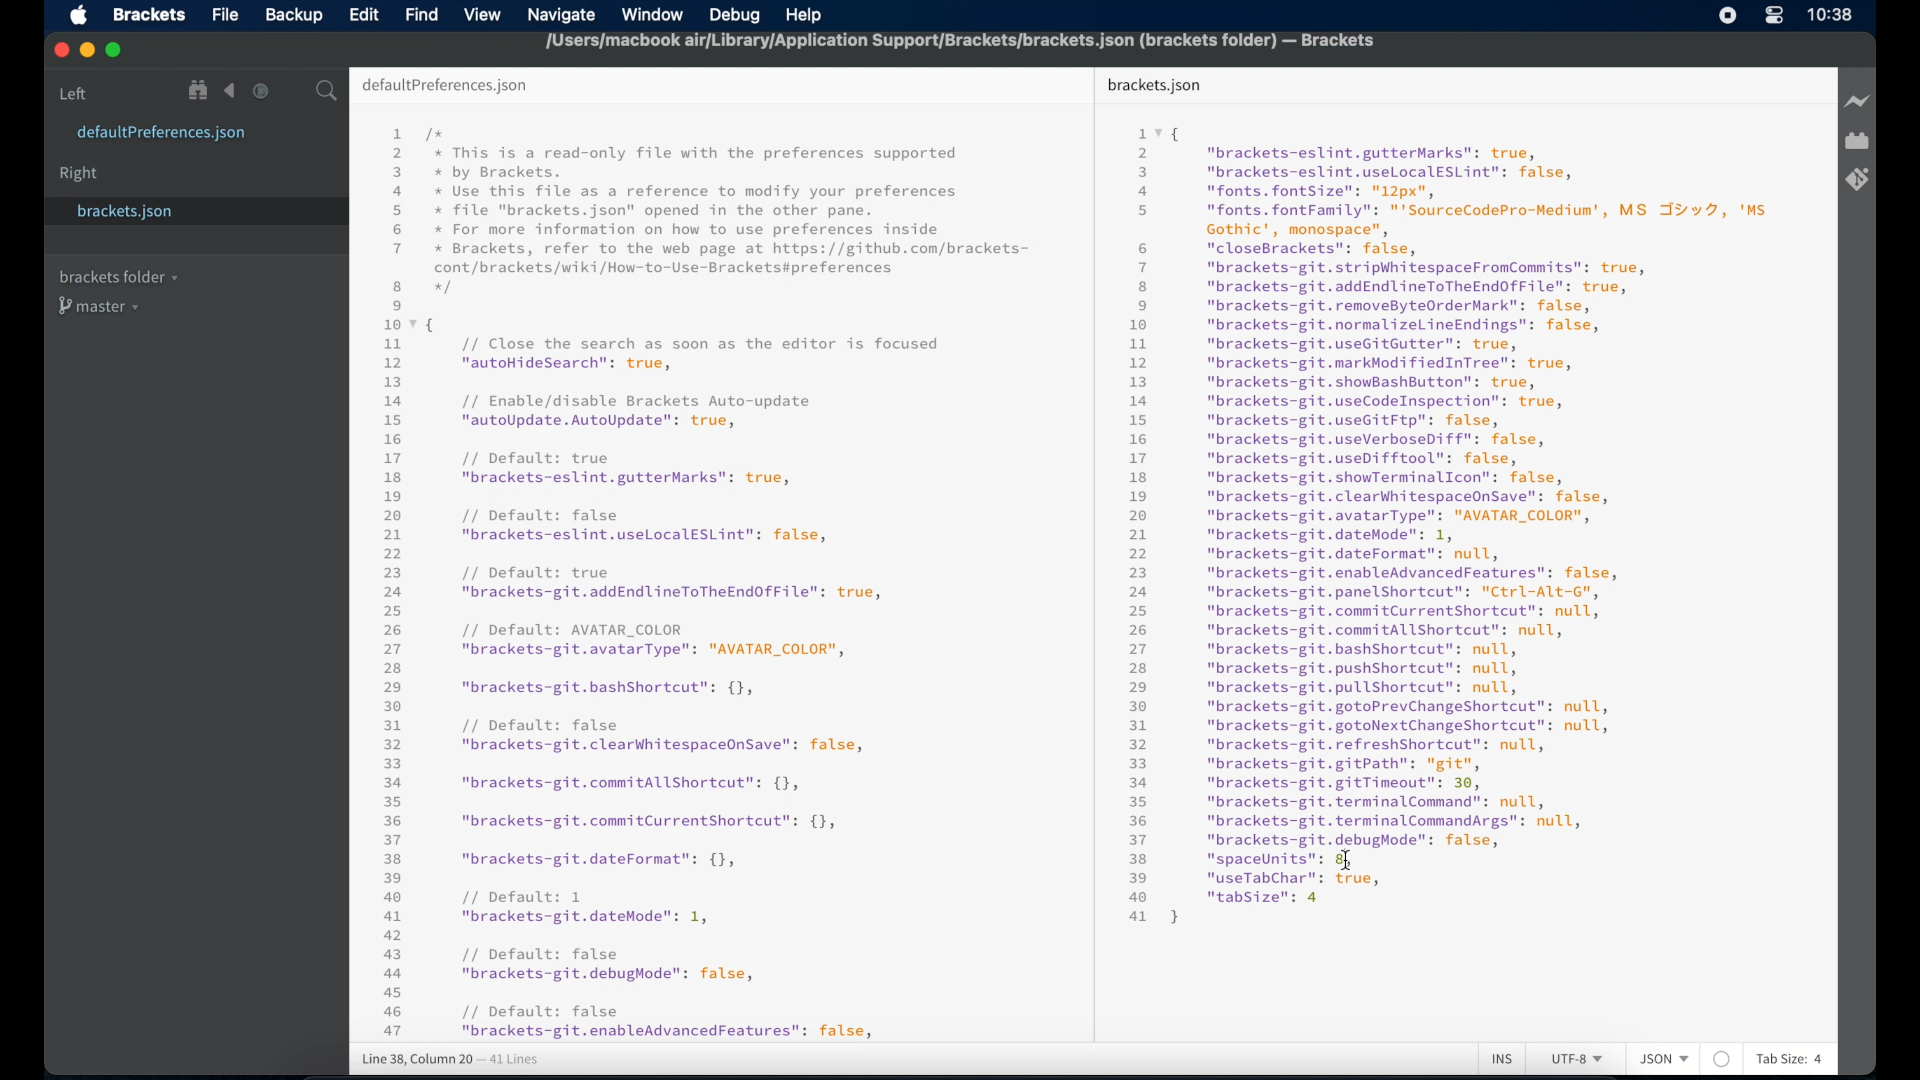 The width and height of the screenshot is (1920, 1080). I want to click on minimize, so click(89, 51).